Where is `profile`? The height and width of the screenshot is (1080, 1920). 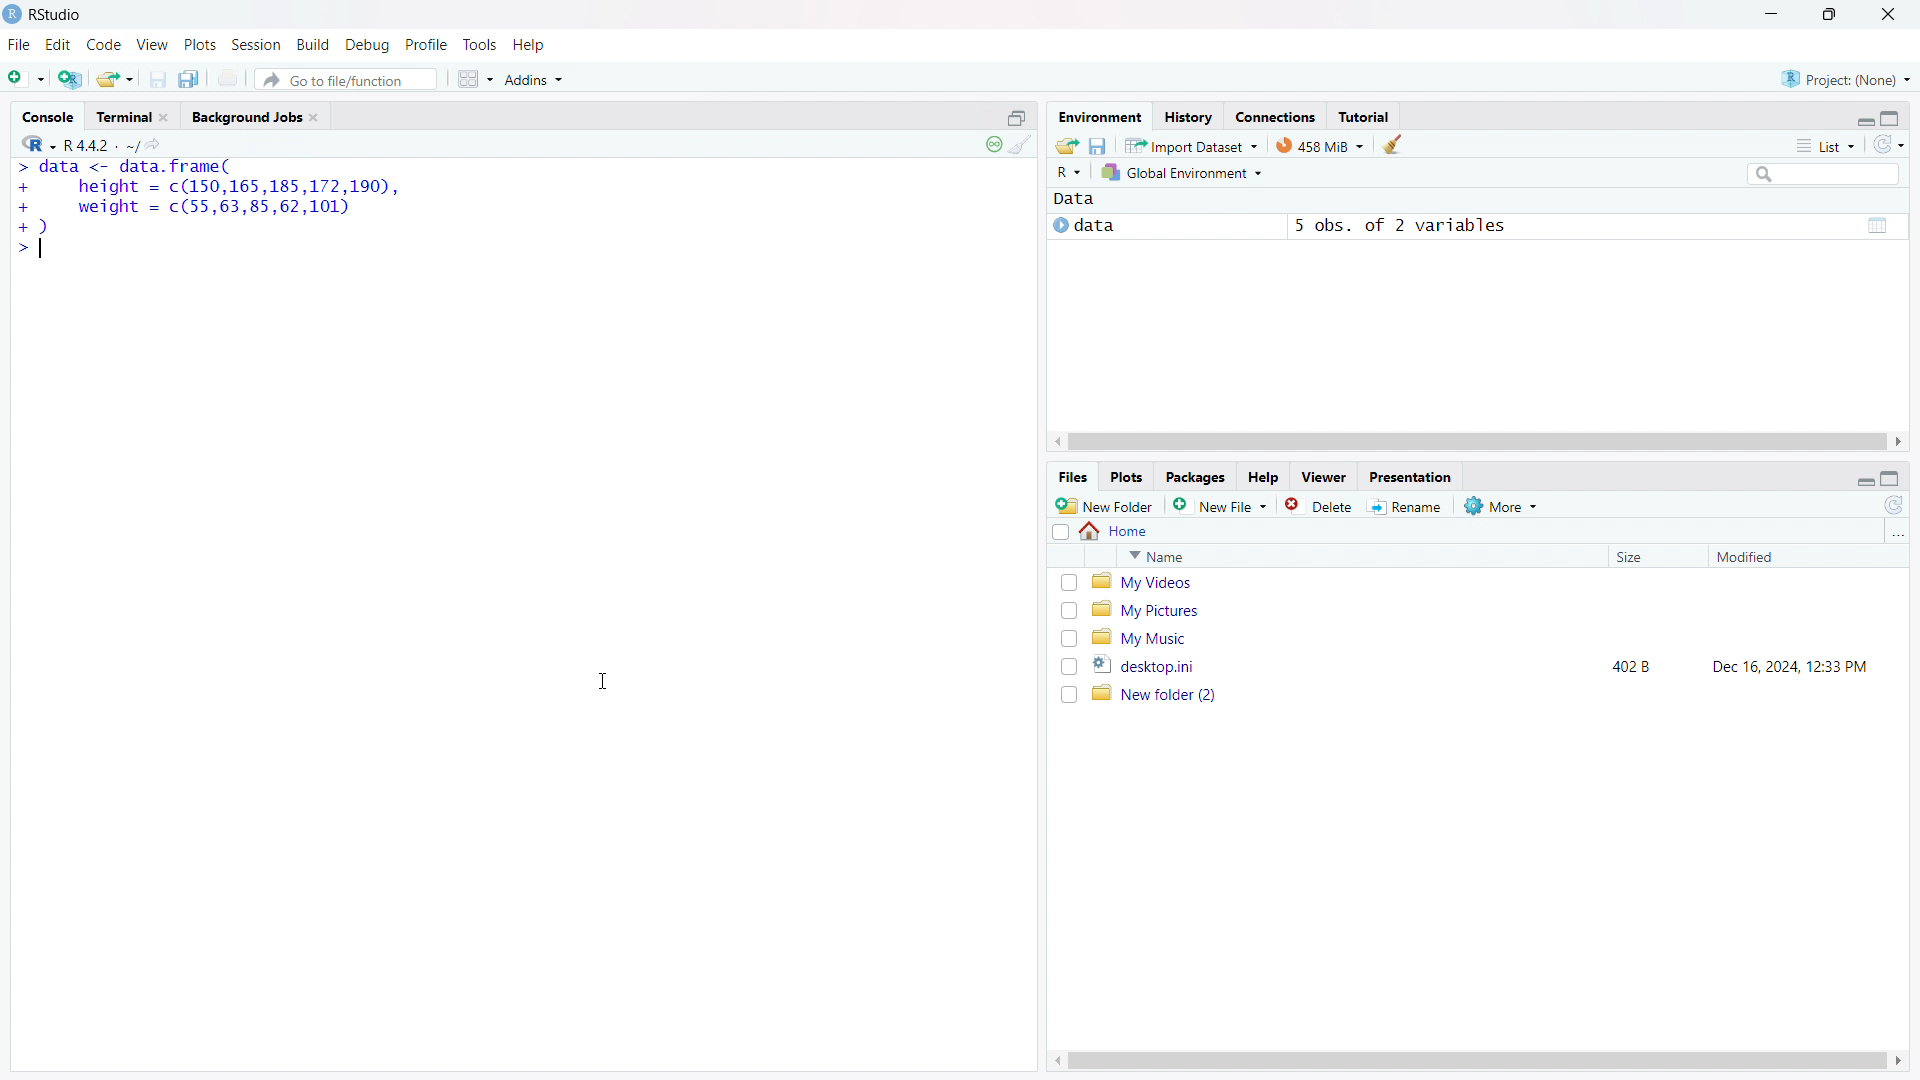 profile is located at coordinates (427, 45).